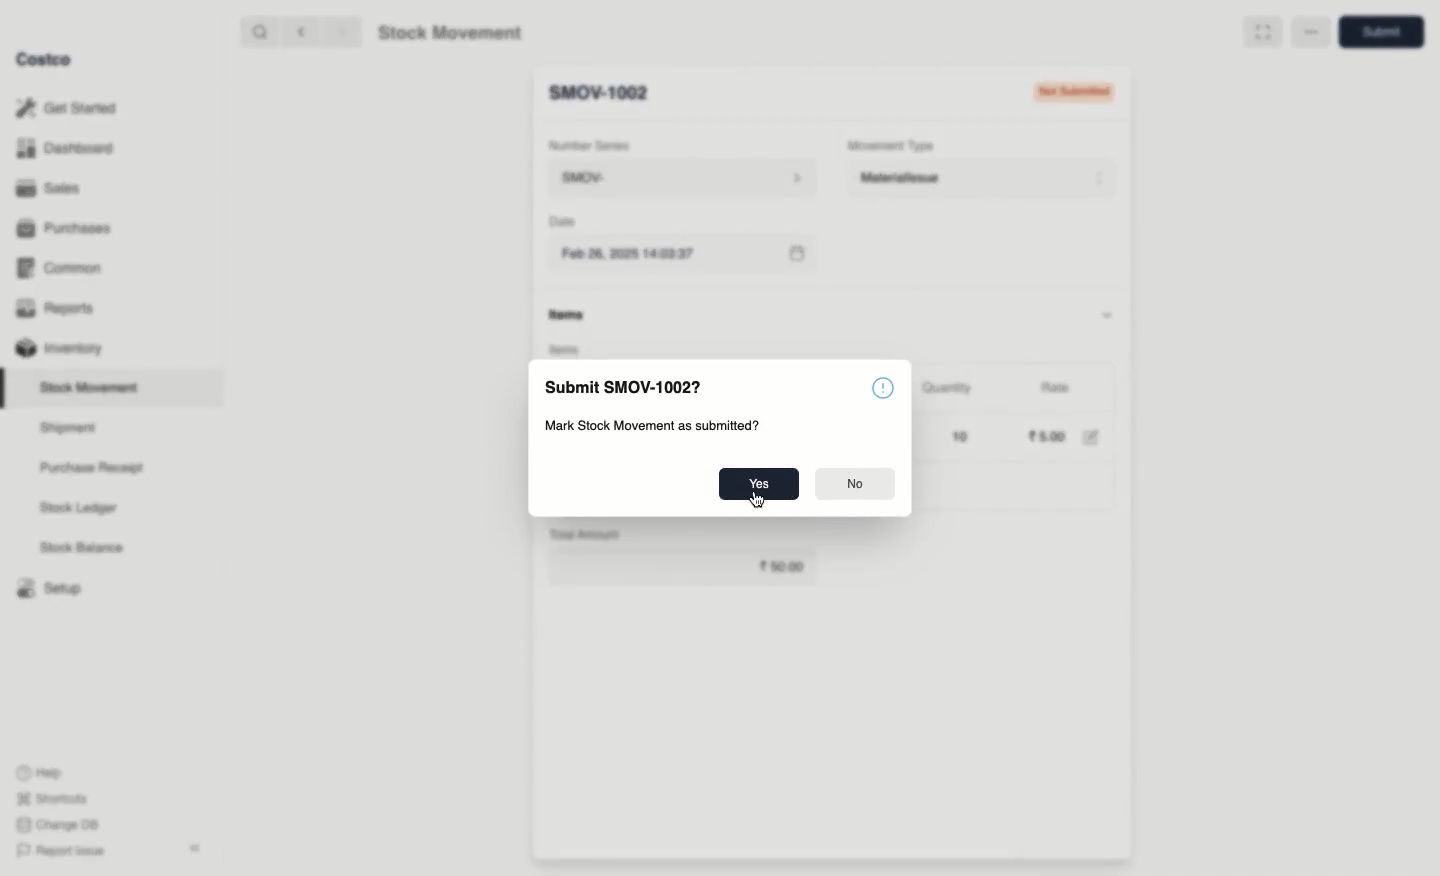 Image resolution: width=1440 pixels, height=876 pixels. Describe the element at coordinates (69, 429) in the screenshot. I see `Shipment` at that location.